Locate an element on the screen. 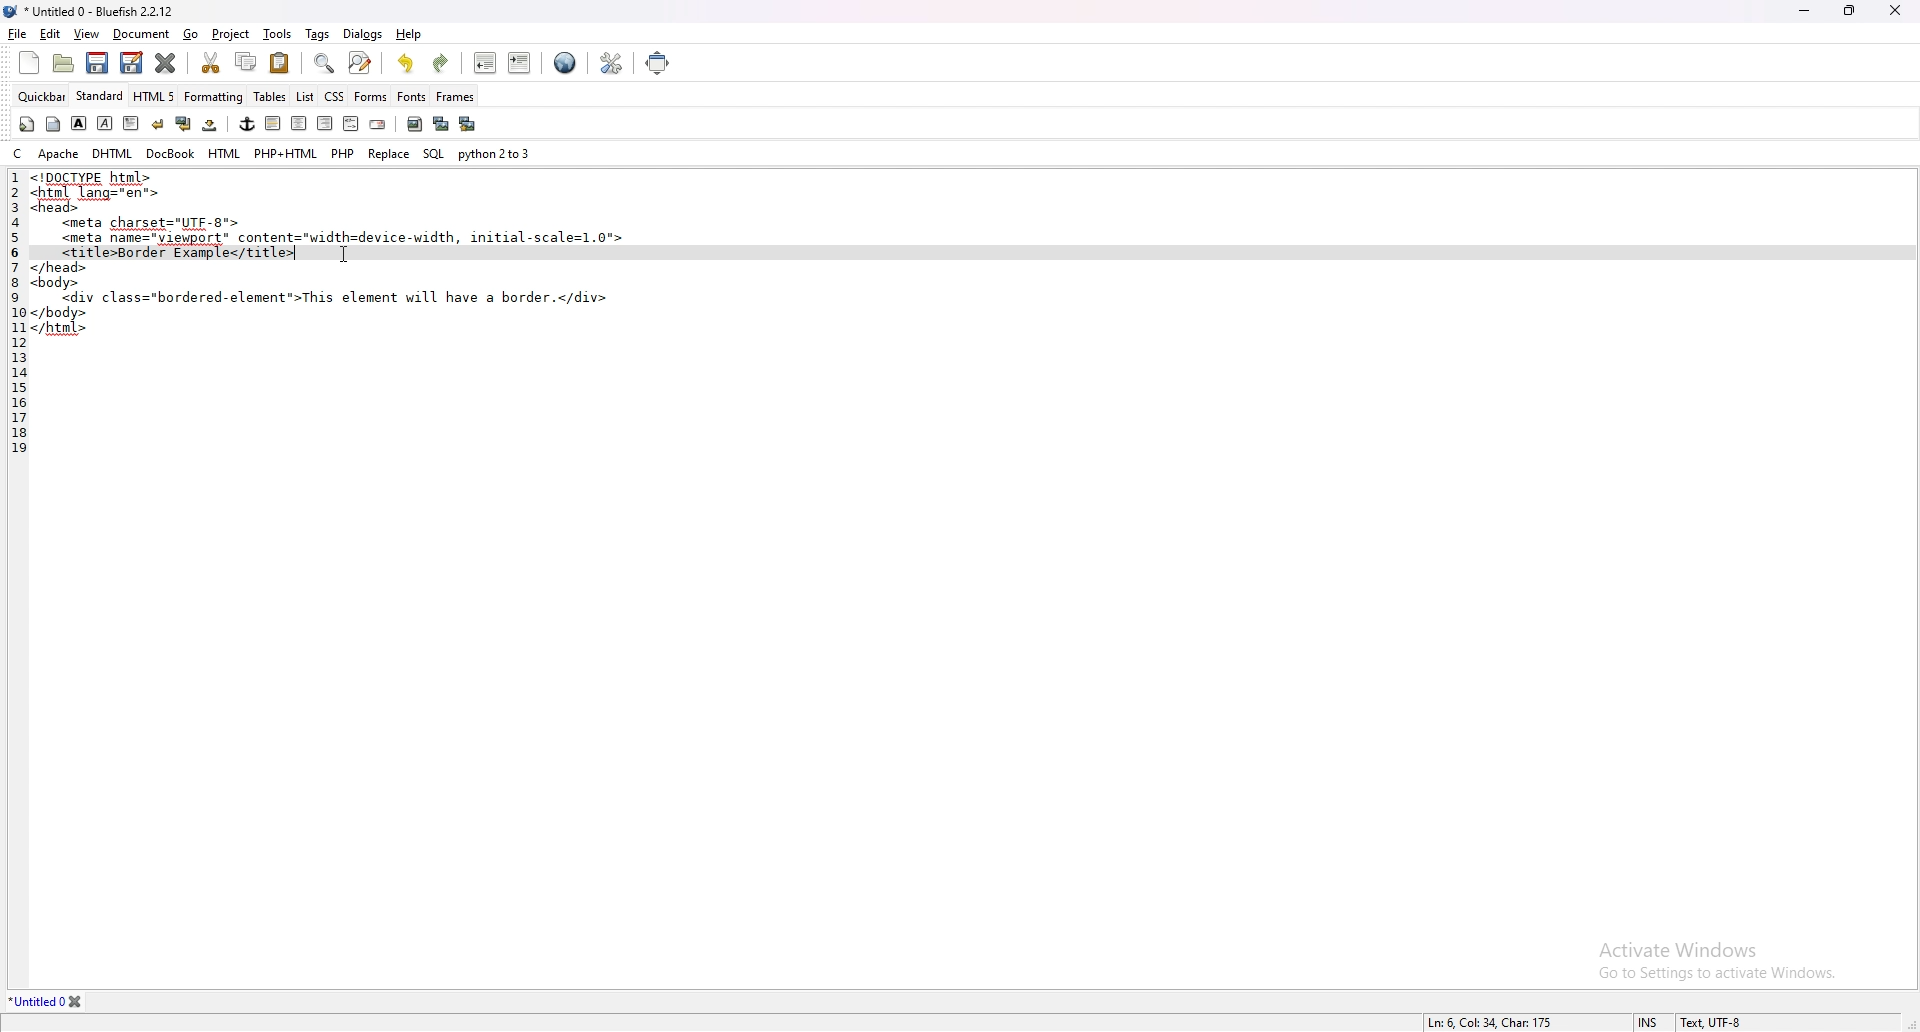 The height and width of the screenshot is (1032, 1920). python 2 to 3 is located at coordinates (496, 152).